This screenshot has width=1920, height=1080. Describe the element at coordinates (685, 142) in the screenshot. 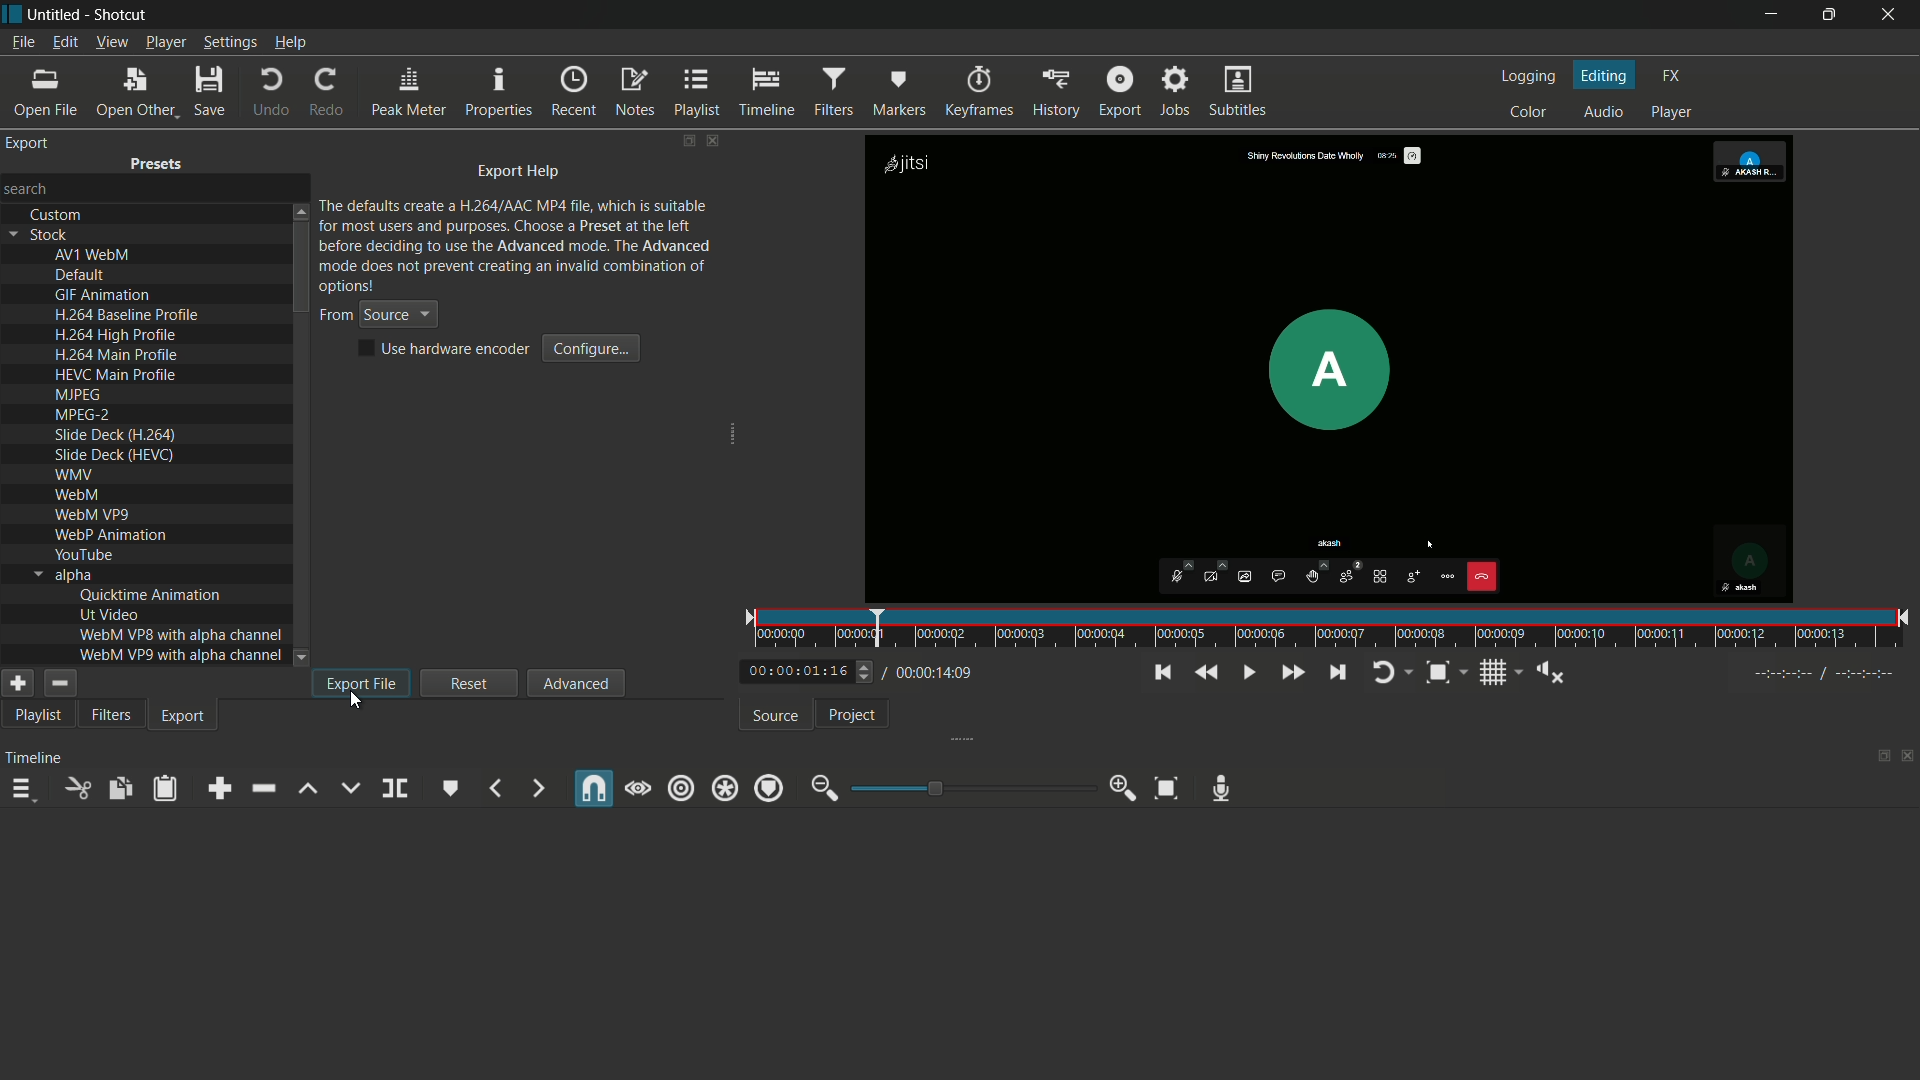

I see `change layout` at that location.